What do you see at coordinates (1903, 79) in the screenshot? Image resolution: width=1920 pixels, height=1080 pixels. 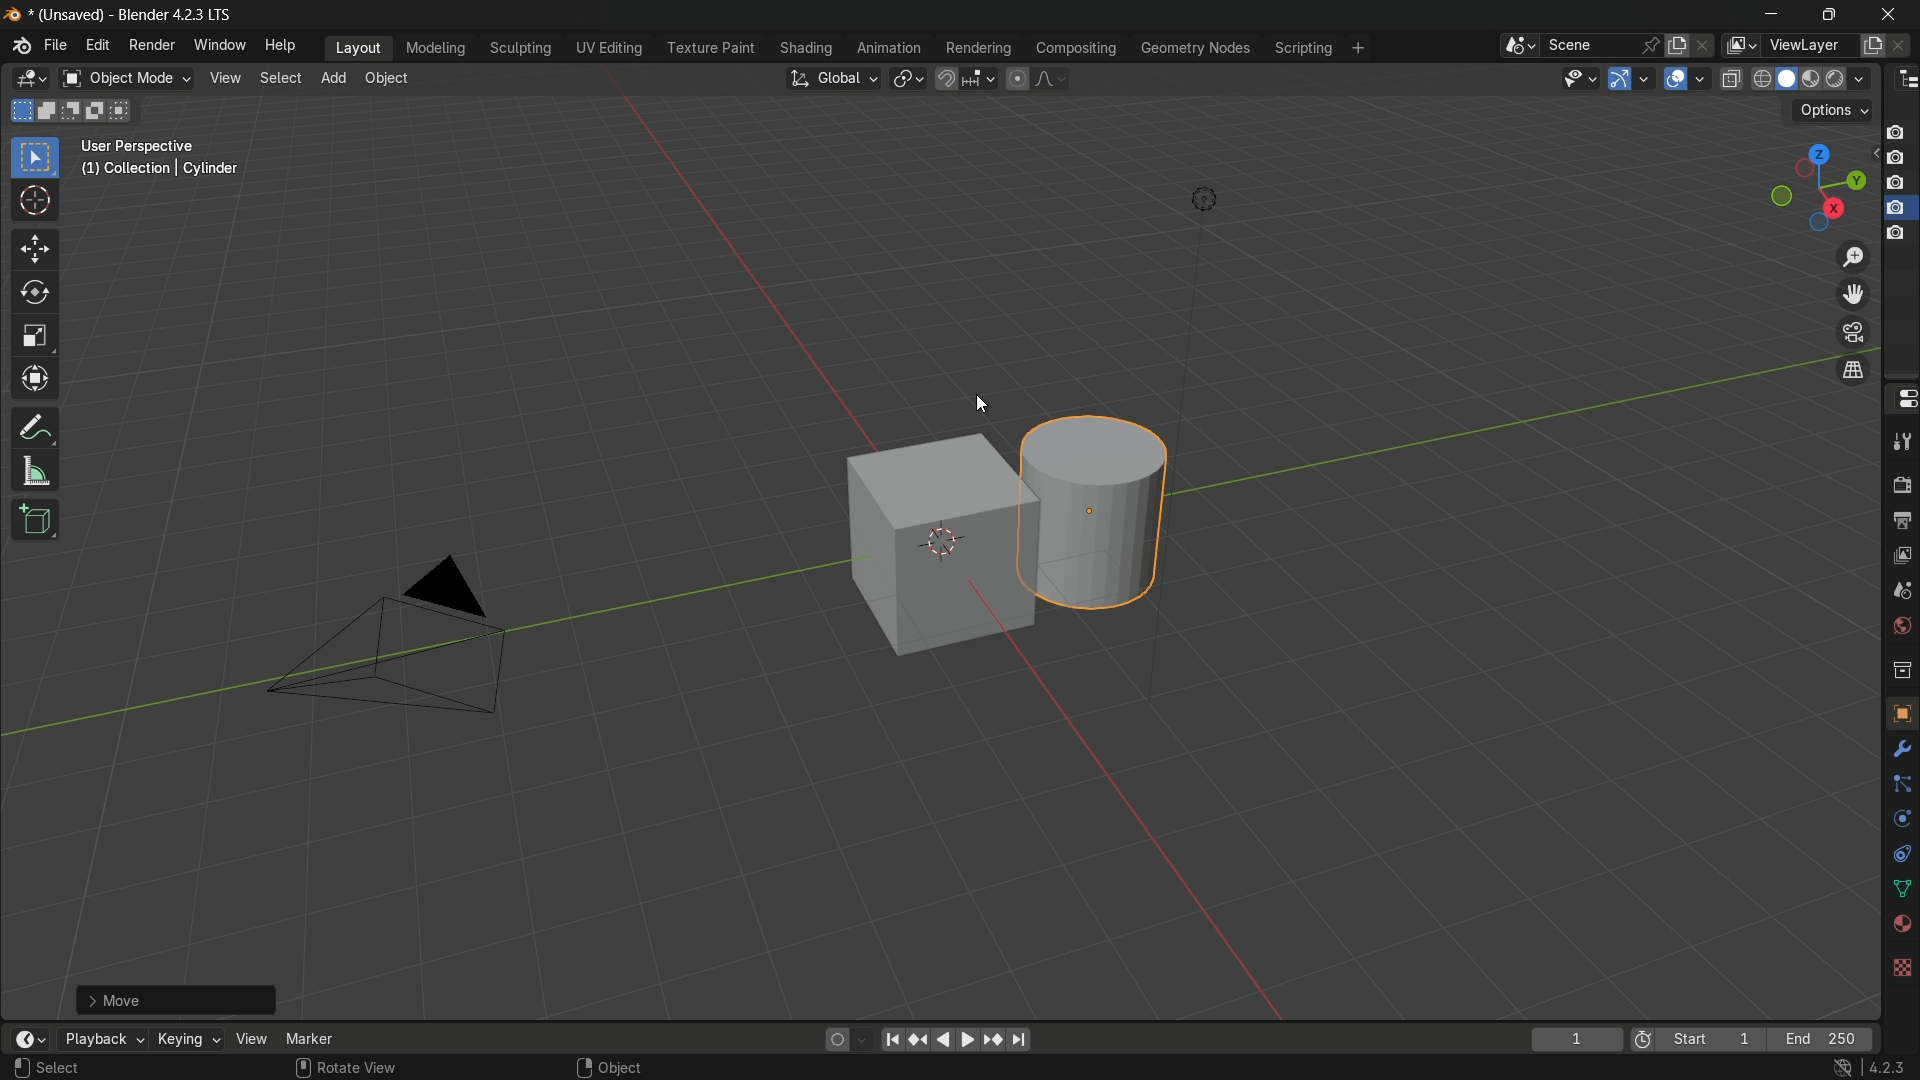 I see `outliner` at bounding box center [1903, 79].